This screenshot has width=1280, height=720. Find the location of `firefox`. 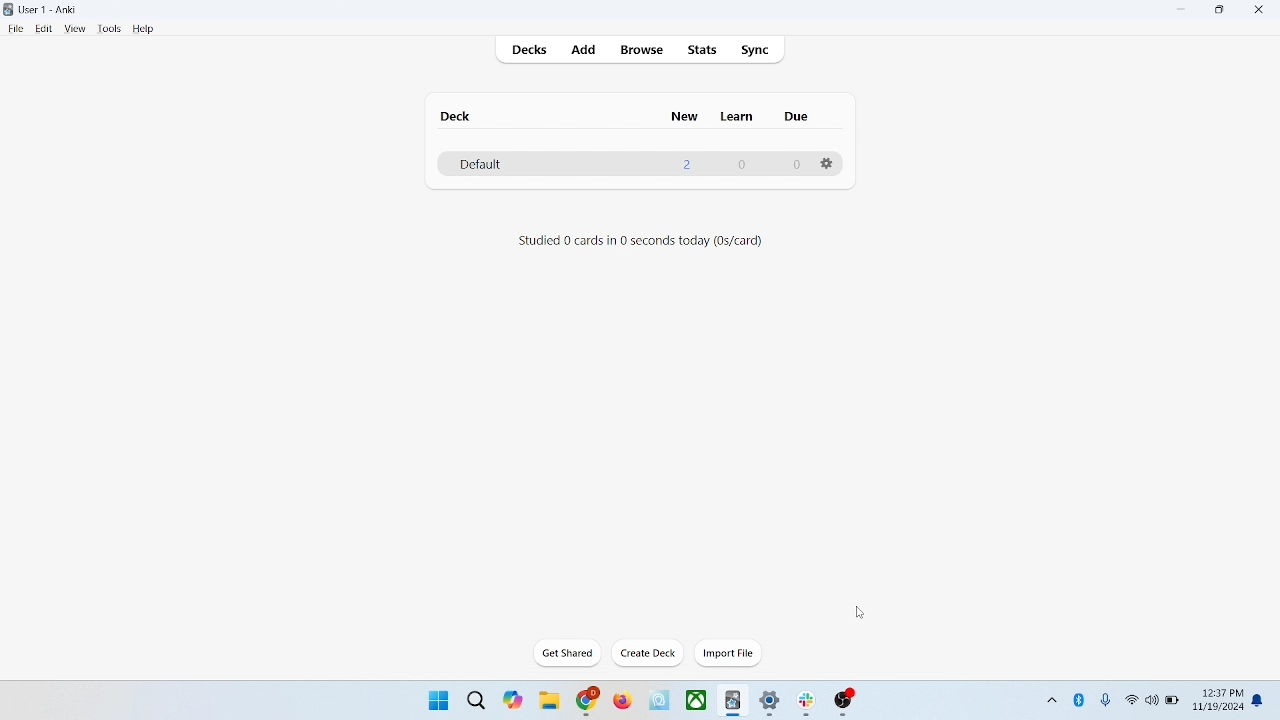

firefox is located at coordinates (622, 701).